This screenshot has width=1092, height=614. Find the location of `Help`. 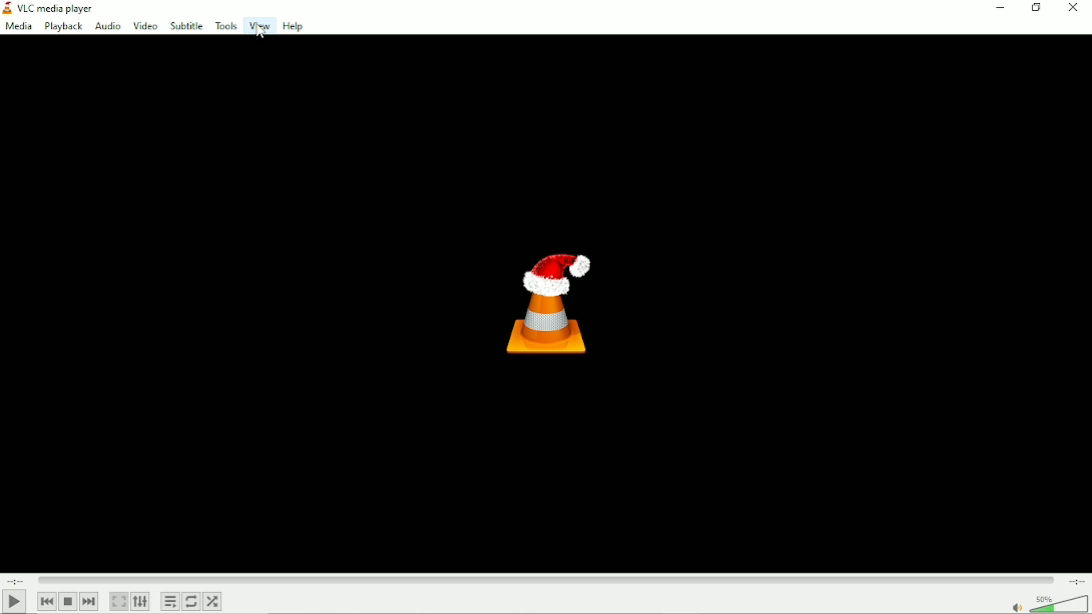

Help is located at coordinates (292, 26).